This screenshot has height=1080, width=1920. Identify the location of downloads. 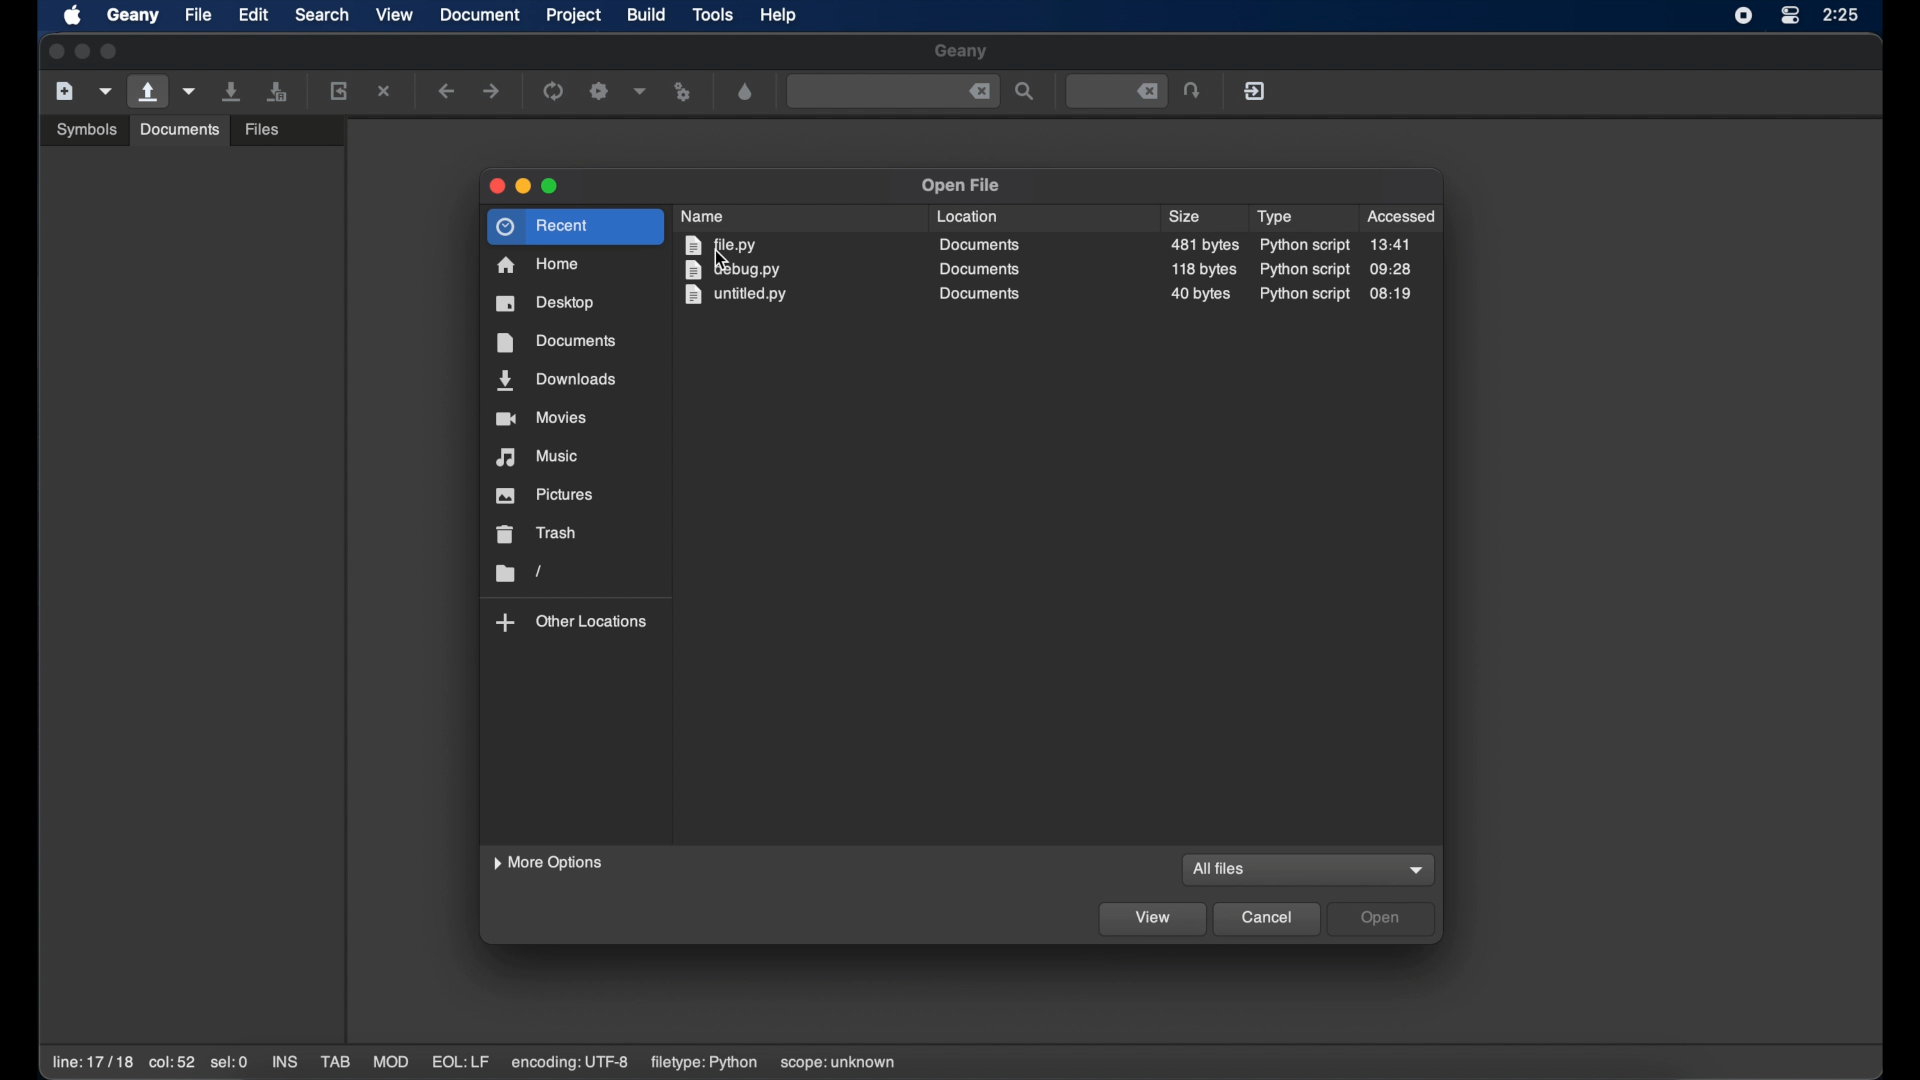
(556, 380).